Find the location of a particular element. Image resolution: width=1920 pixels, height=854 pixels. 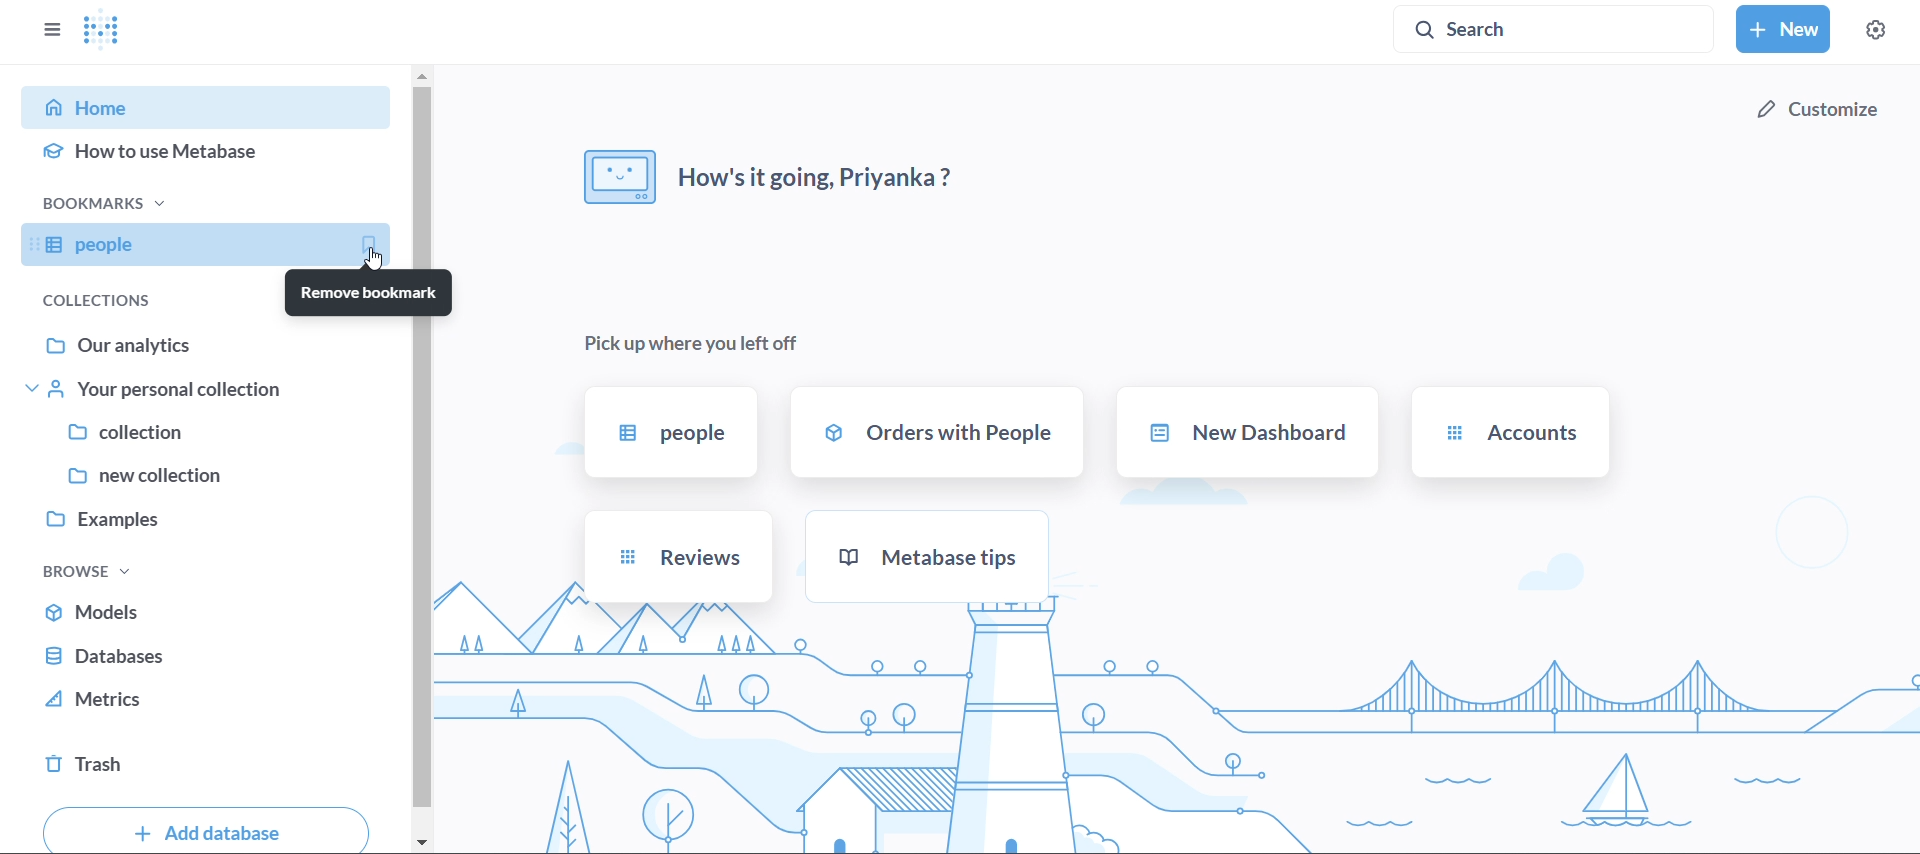

database is located at coordinates (202, 658).